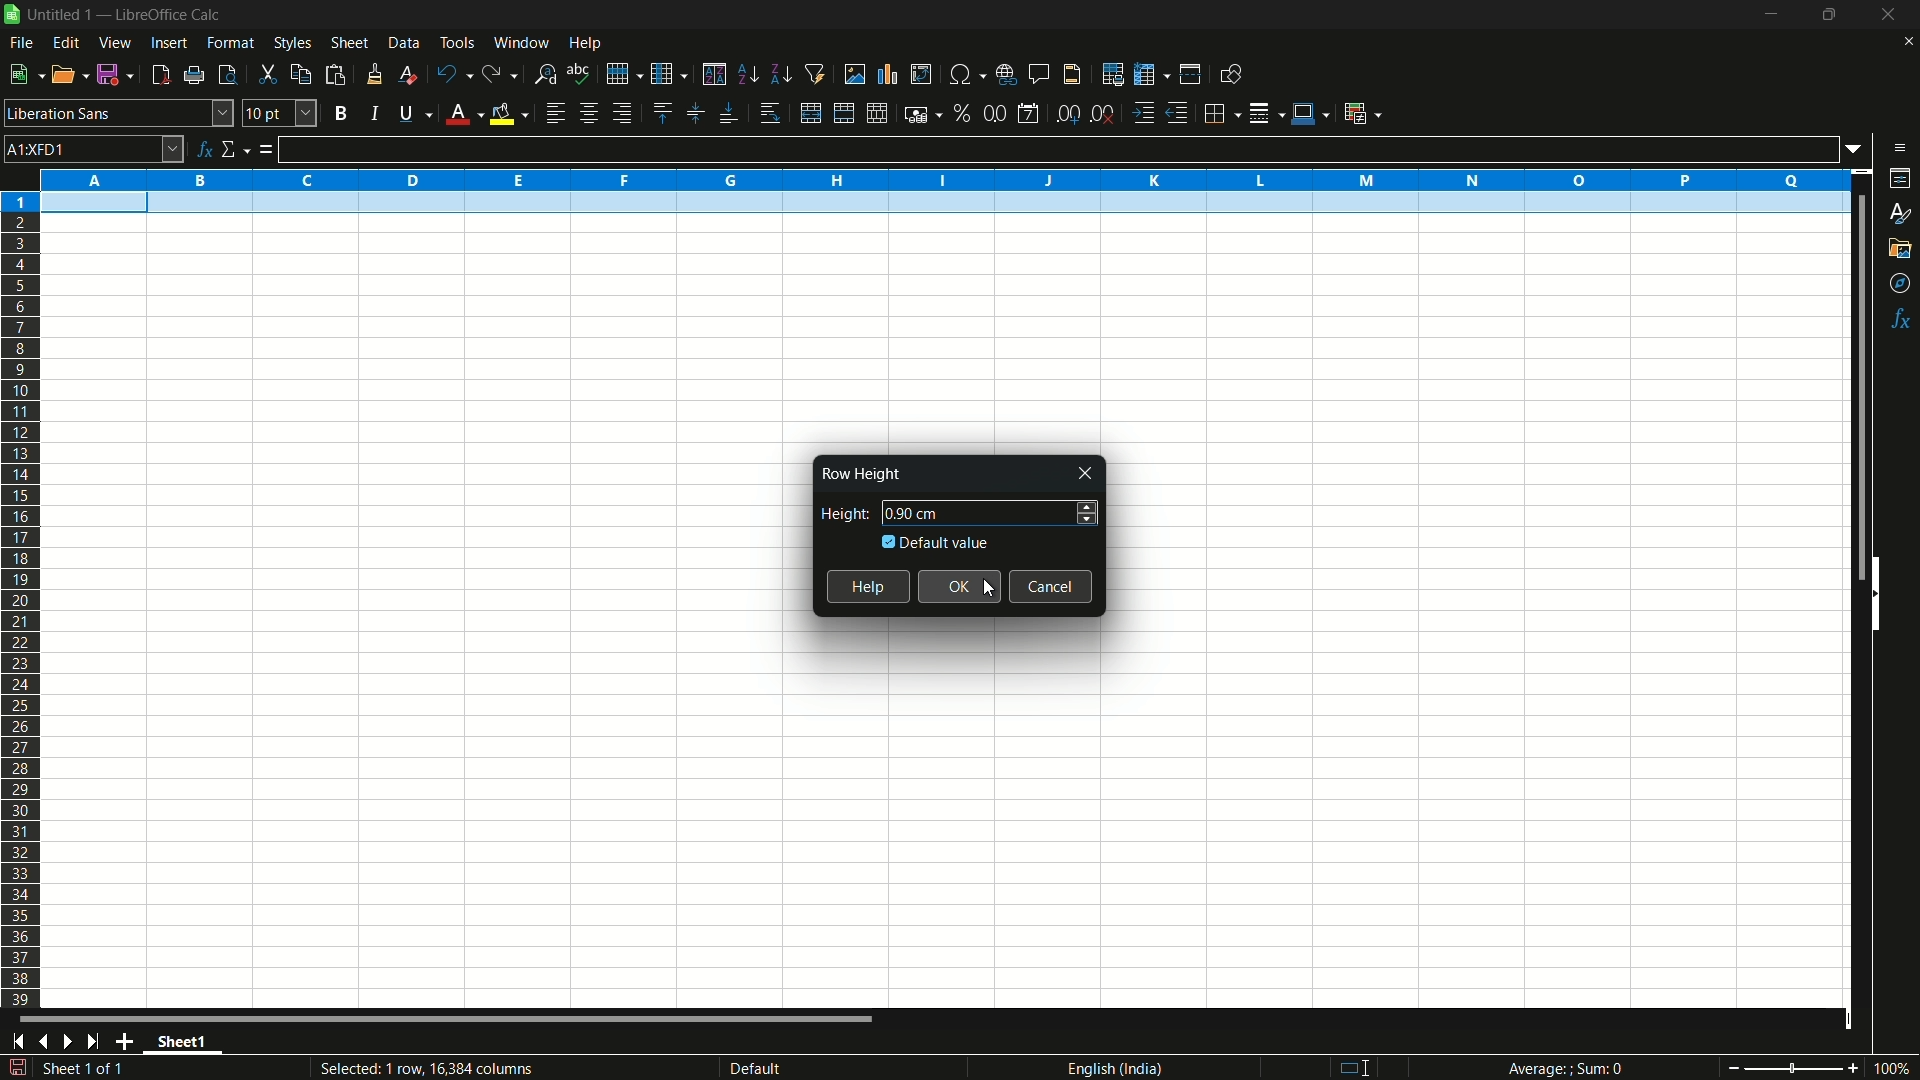 The height and width of the screenshot is (1080, 1920). I want to click on sidebar settings, so click(1899, 148).